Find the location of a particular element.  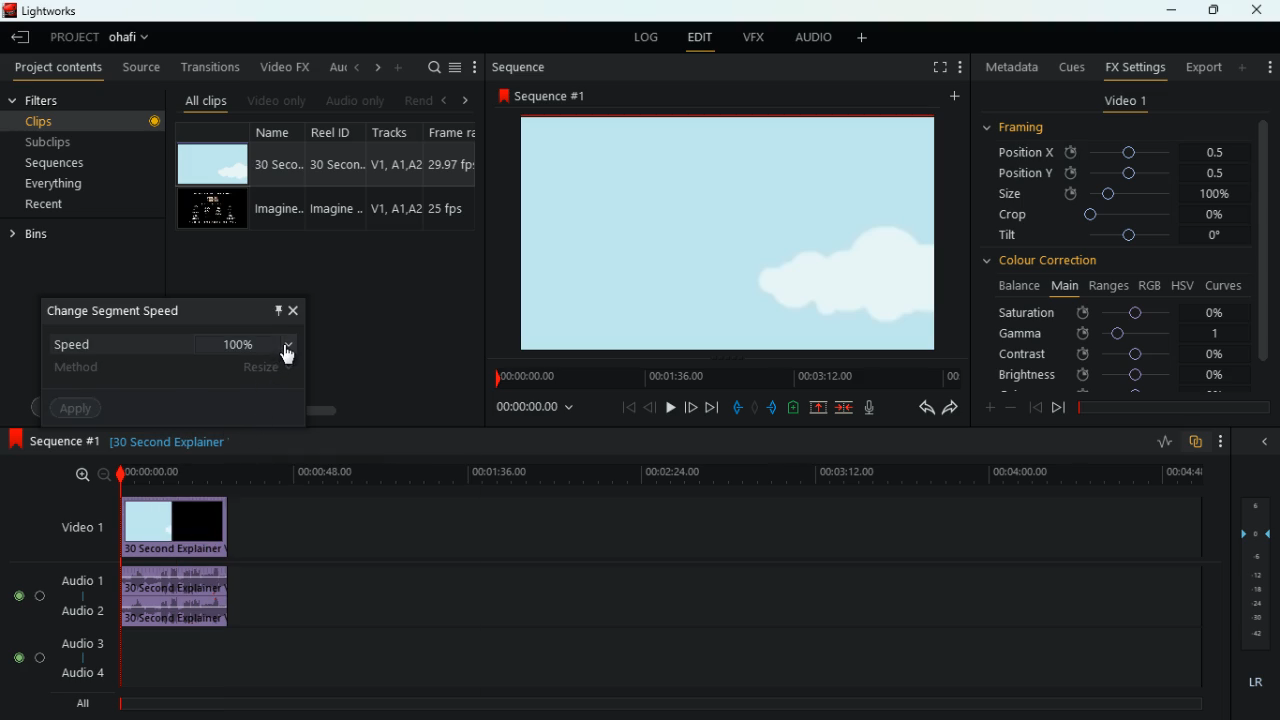

more is located at coordinates (398, 67).